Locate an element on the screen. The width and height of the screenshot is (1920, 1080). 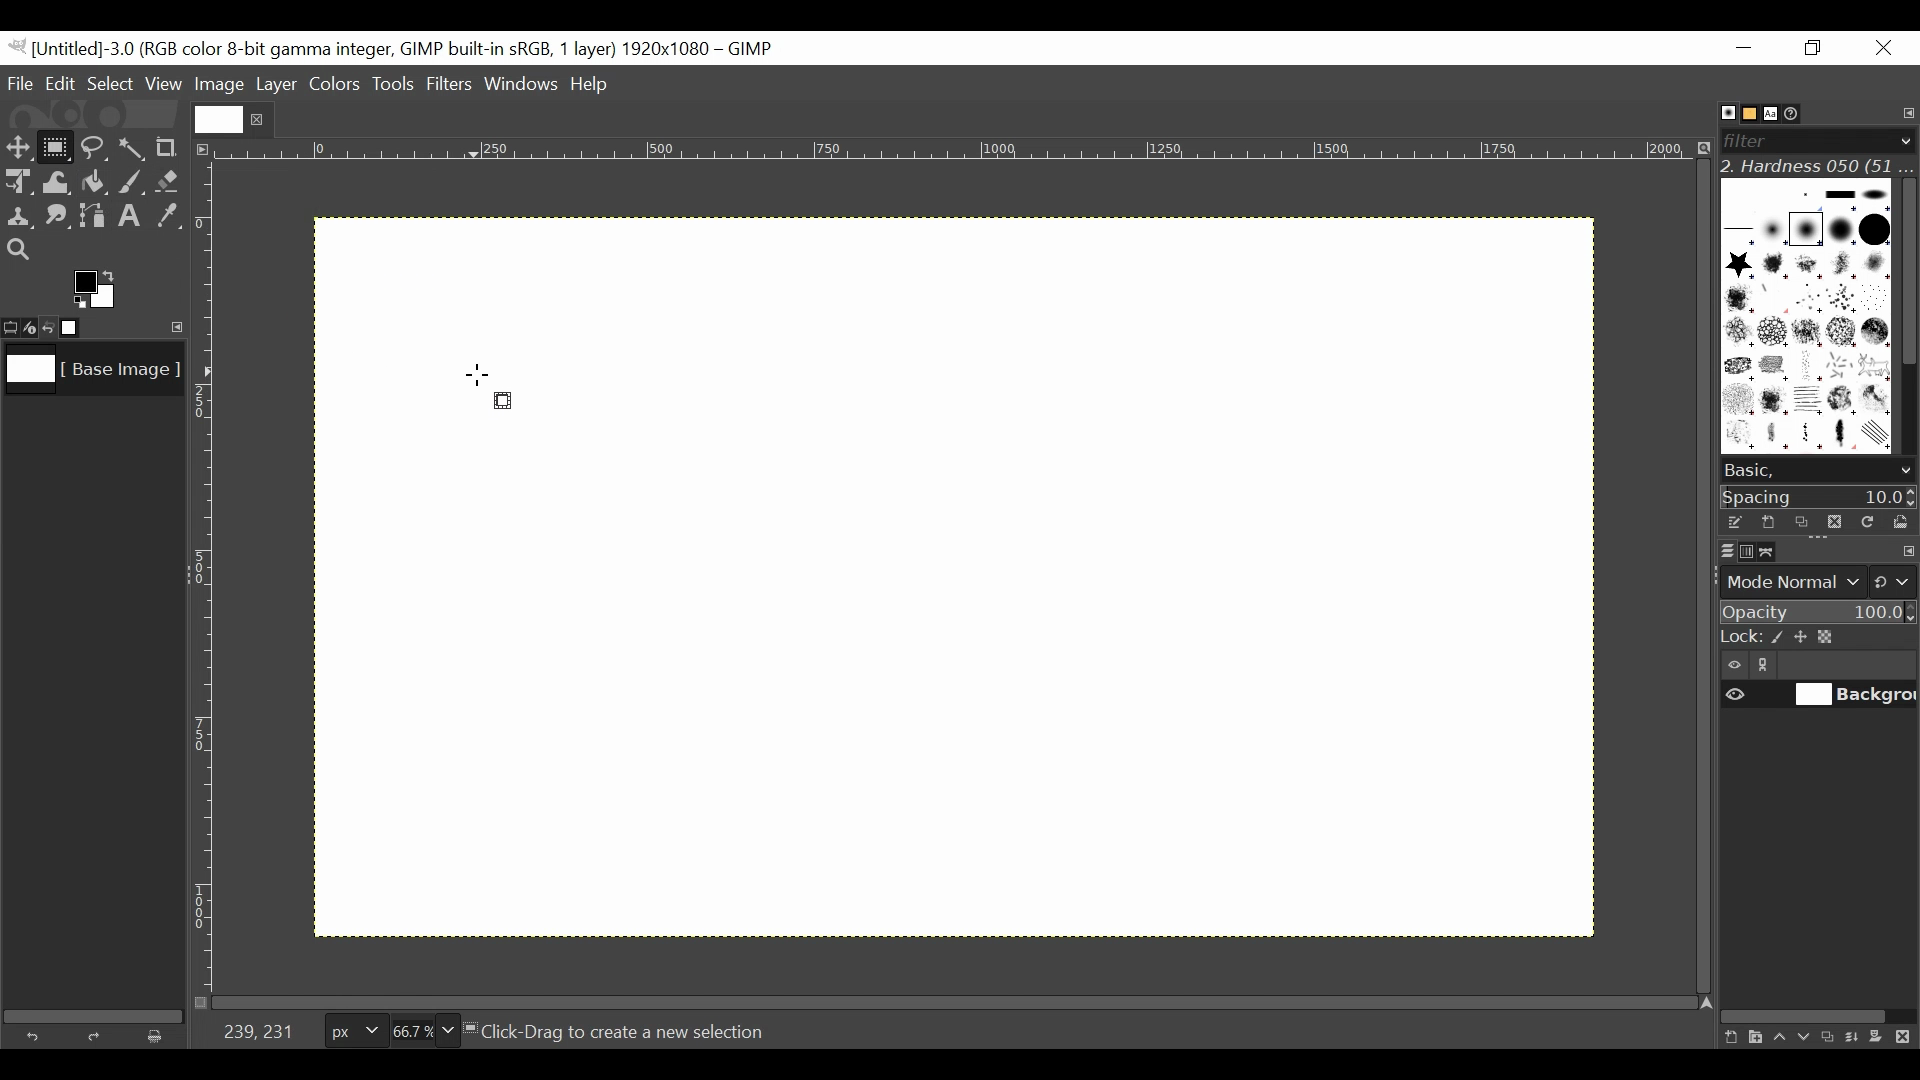
Cursor is located at coordinates (476, 373).